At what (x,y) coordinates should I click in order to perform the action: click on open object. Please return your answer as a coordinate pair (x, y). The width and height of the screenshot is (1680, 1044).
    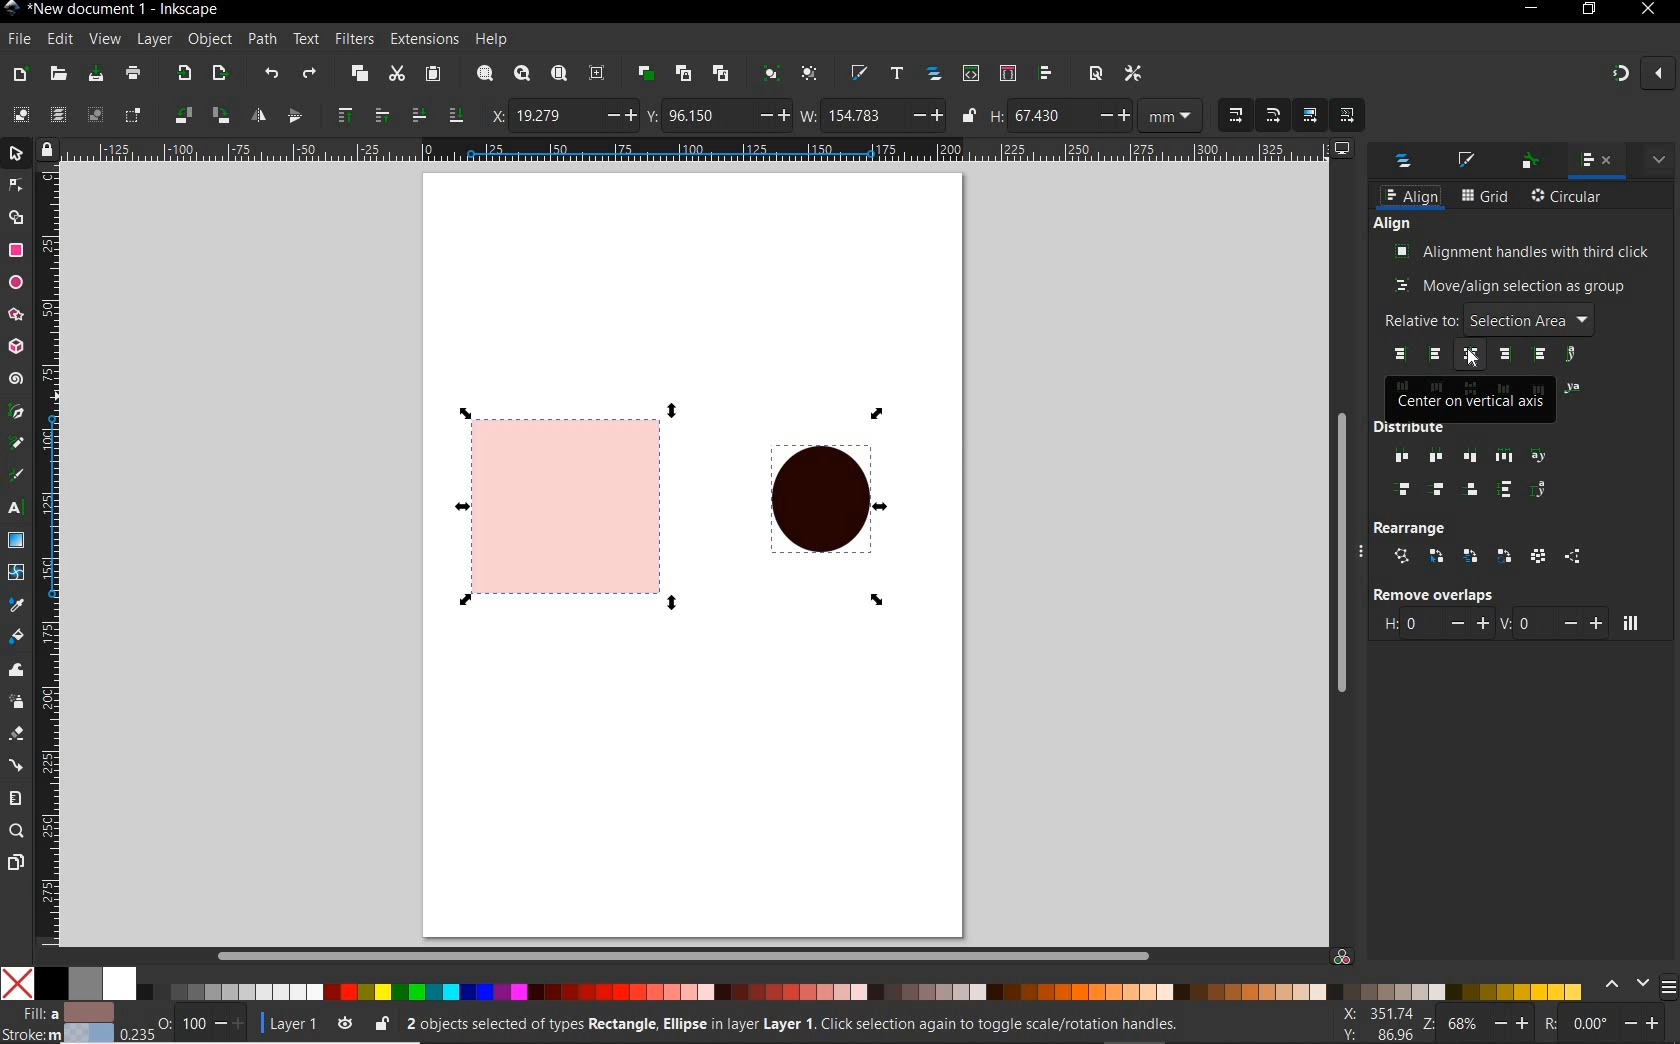
    Looking at the image, I should click on (934, 75).